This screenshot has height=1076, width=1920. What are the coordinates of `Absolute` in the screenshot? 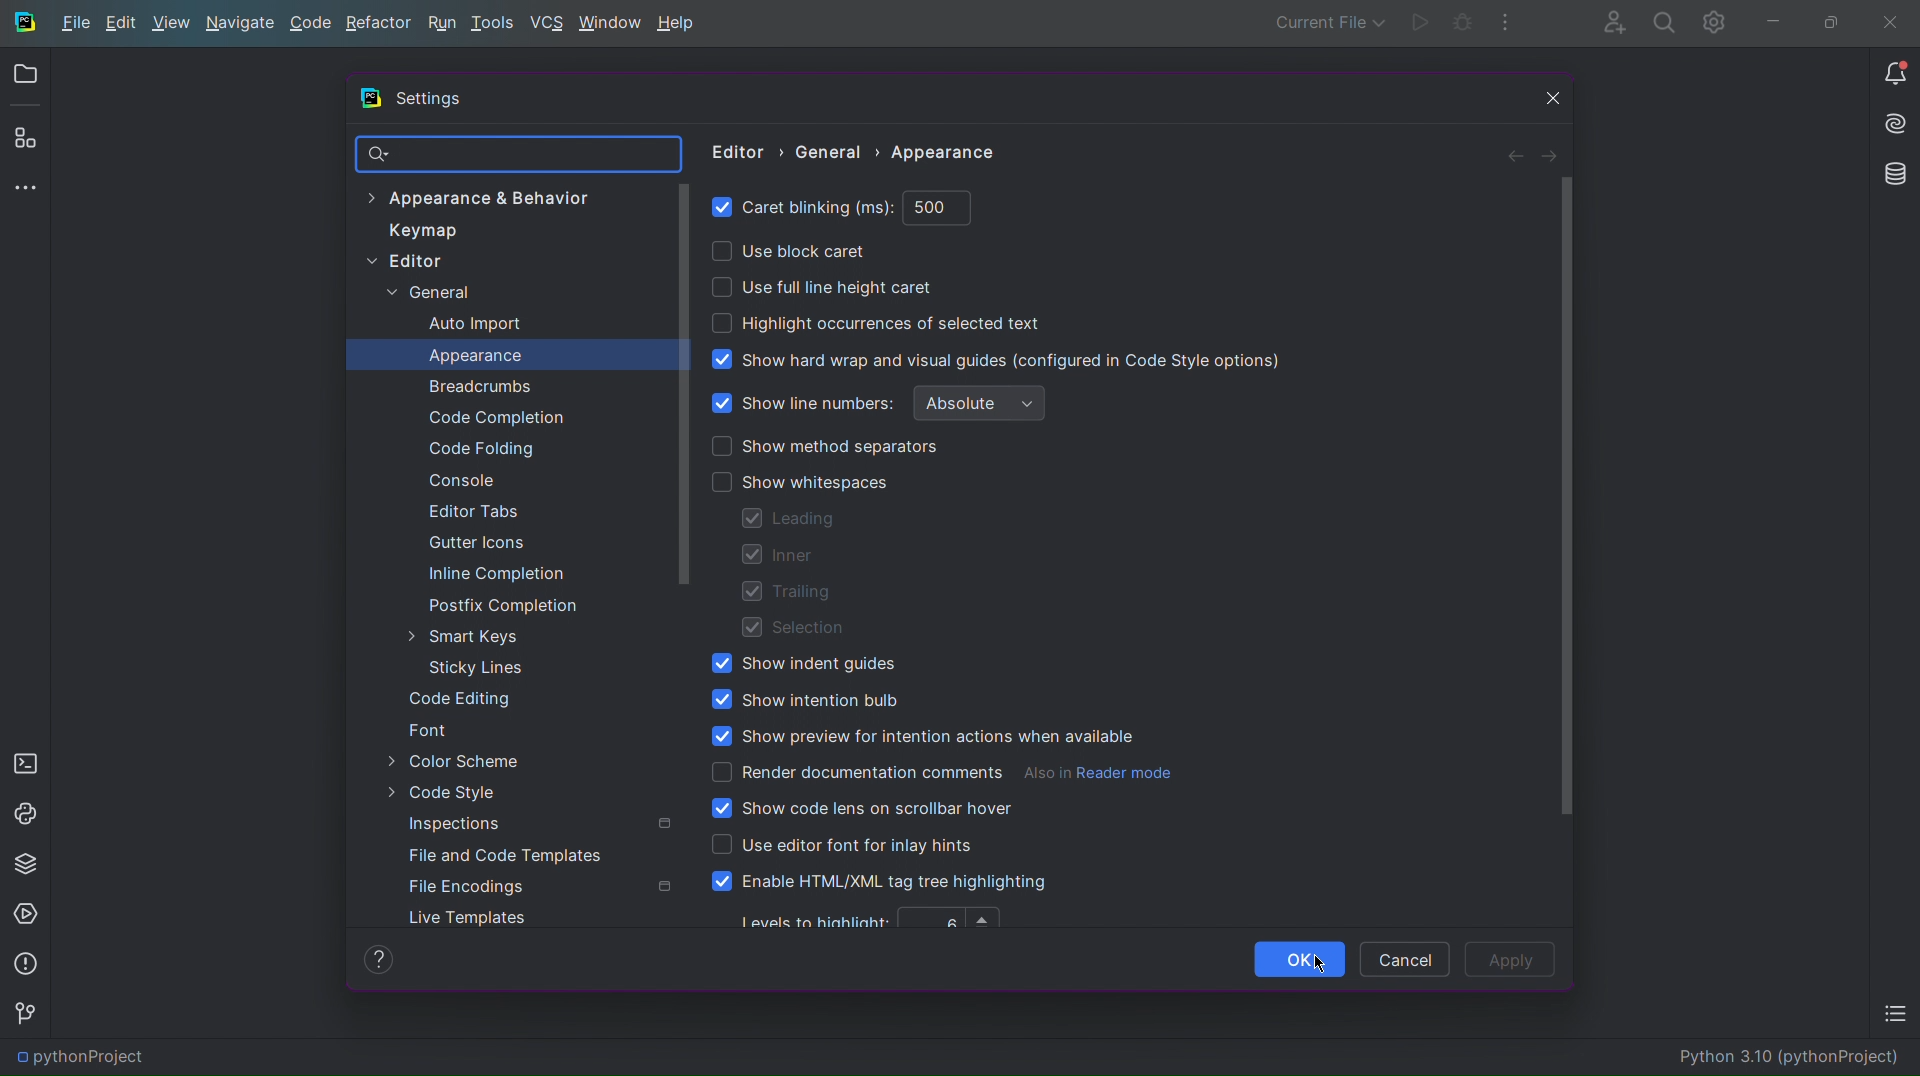 It's located at (980, 404).